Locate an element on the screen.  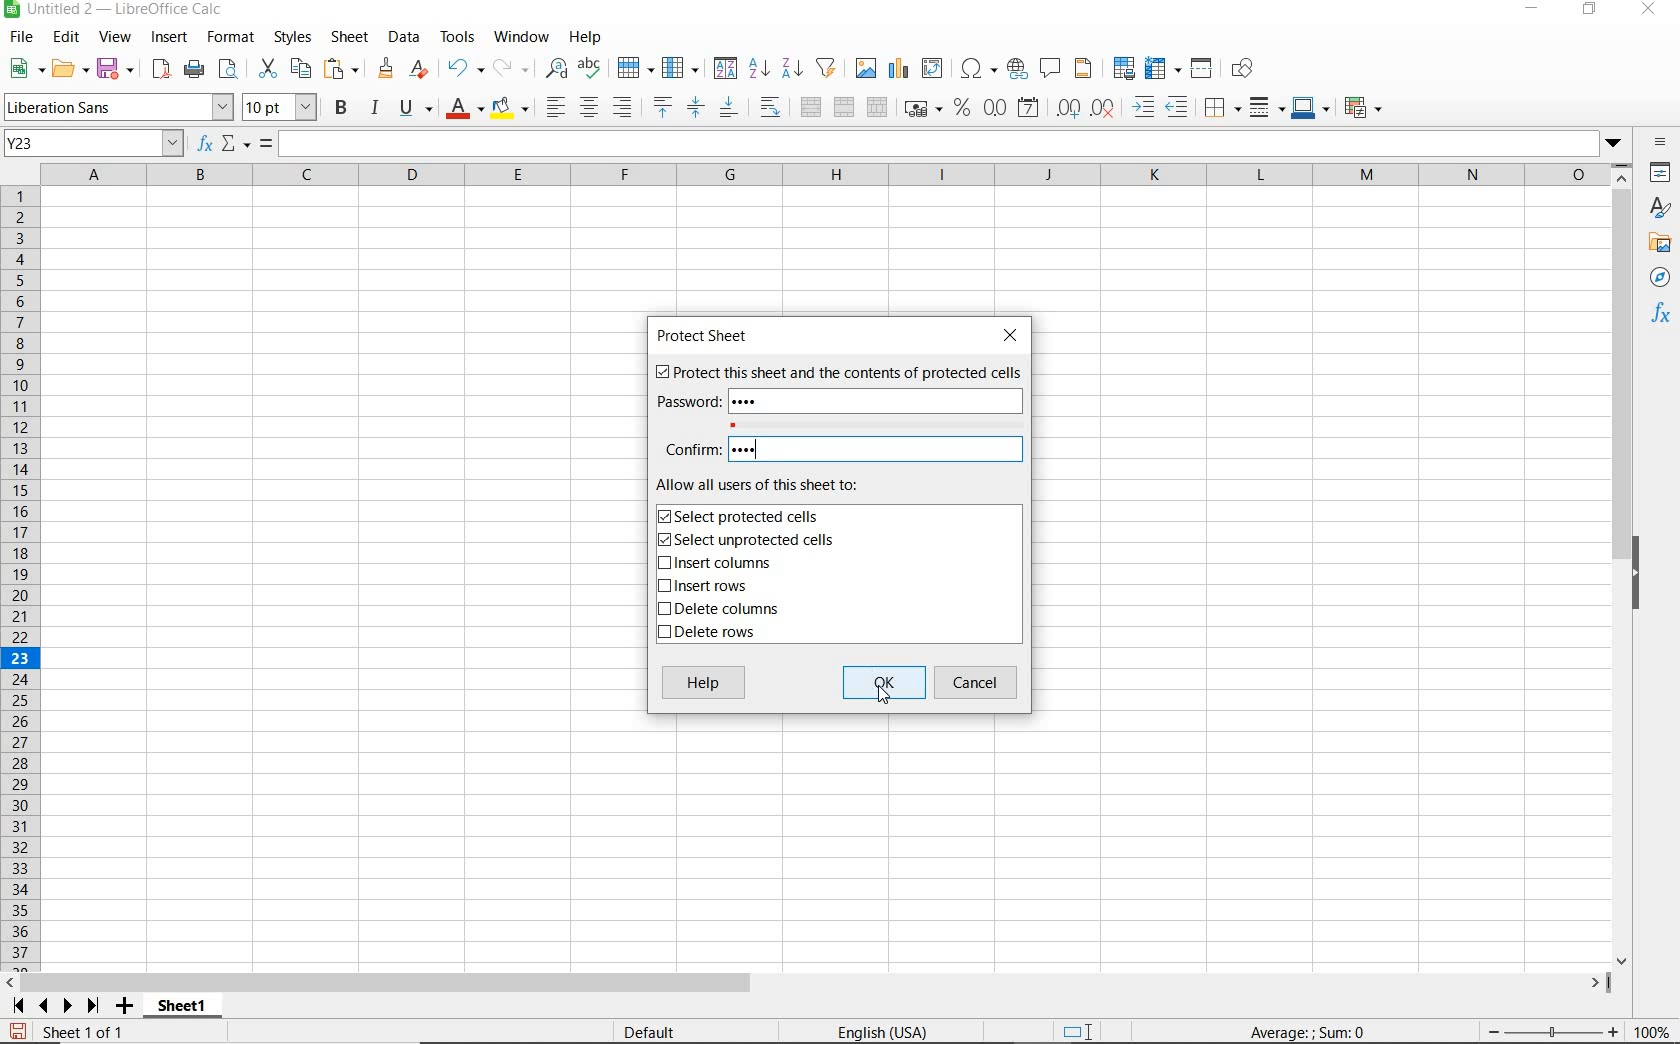
SELECT PROTECTED CELLS is located at coordinates (743, 516).